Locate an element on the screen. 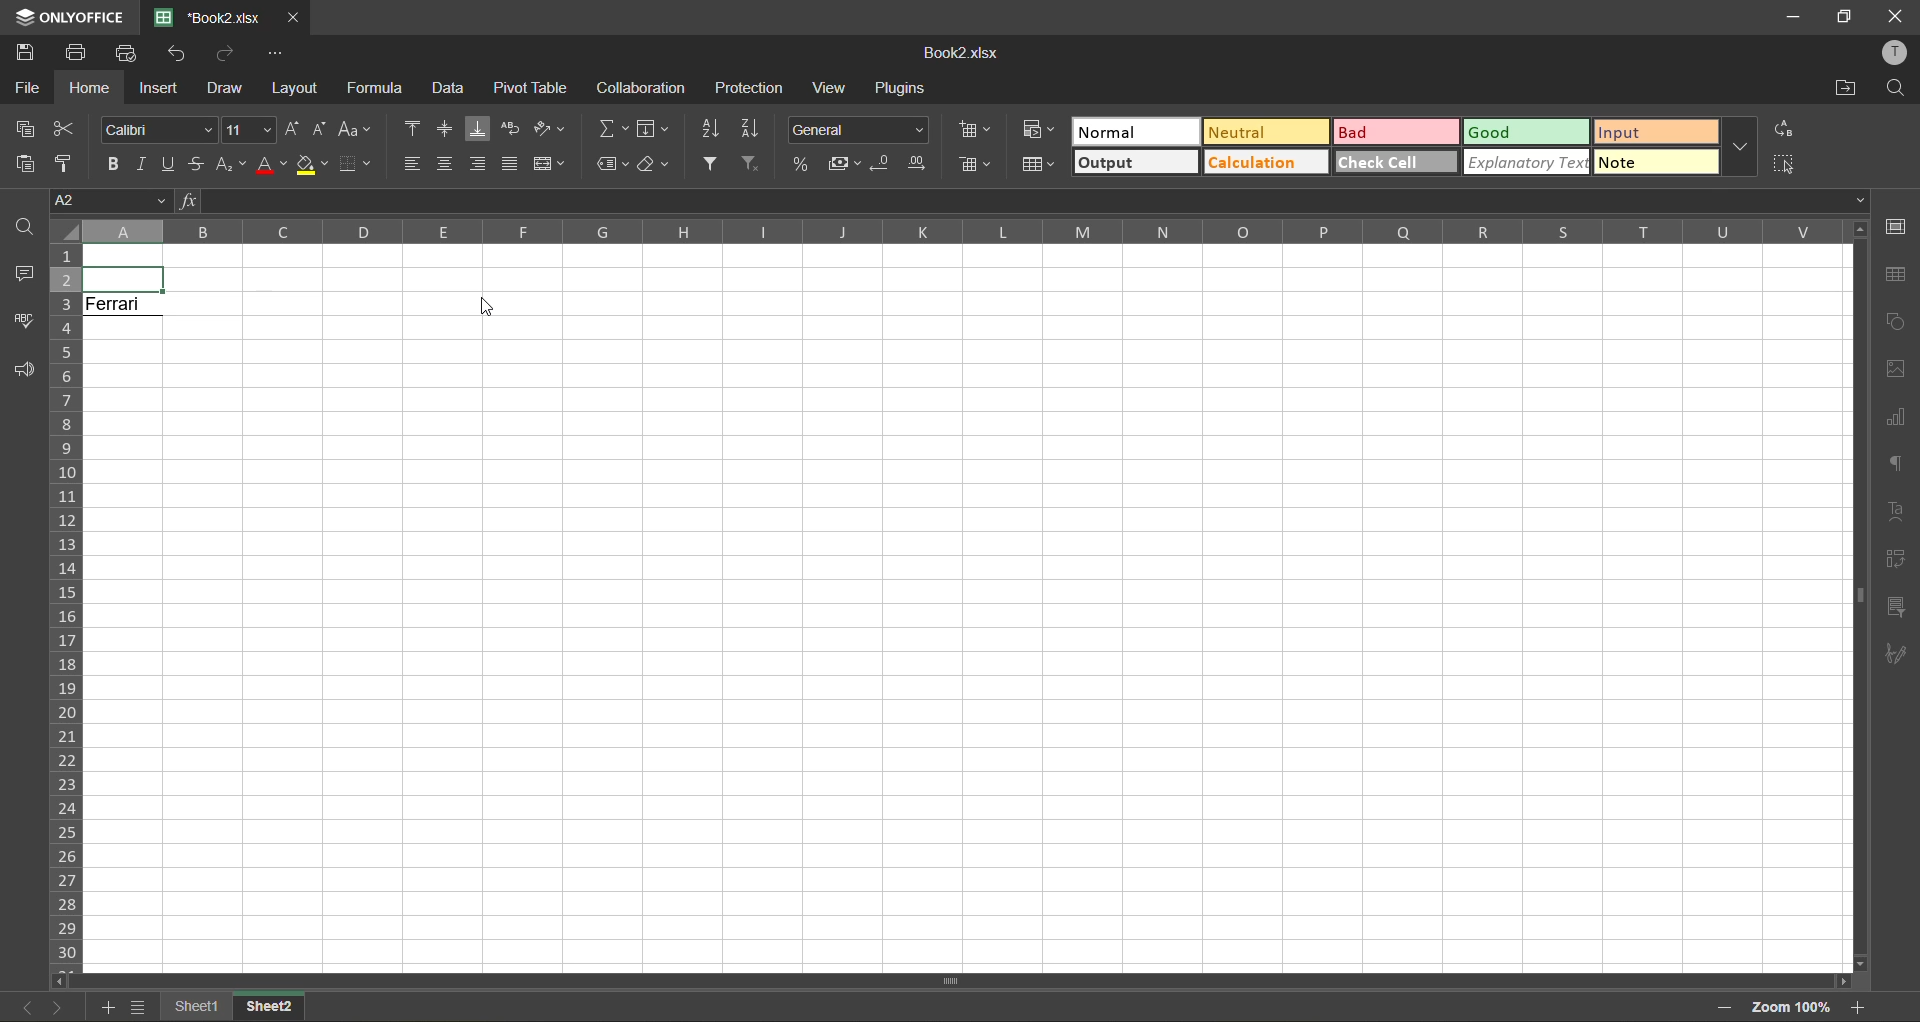 The height and width of the screenshot is (1022, 1920). zoom factor is located at coordinates (1795, 1007).